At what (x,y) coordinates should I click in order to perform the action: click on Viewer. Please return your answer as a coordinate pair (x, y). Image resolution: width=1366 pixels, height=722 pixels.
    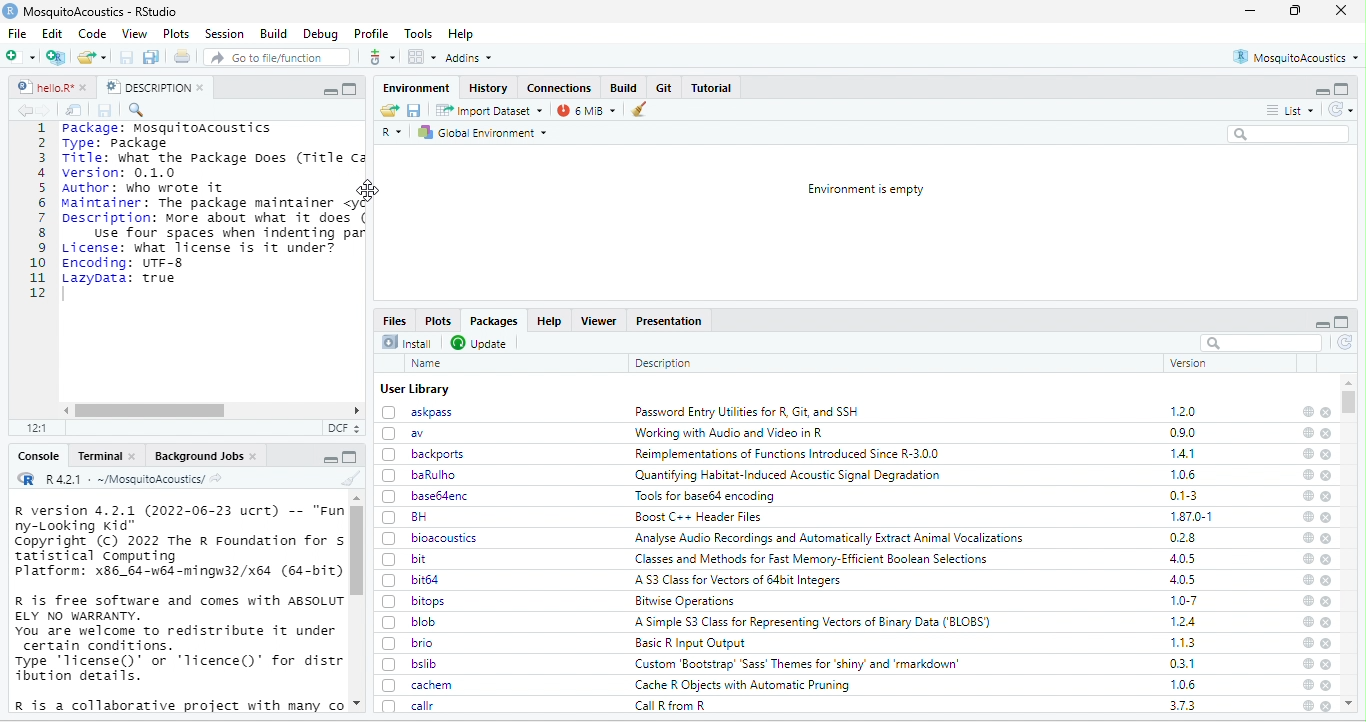
    Looking at the image, I should click on (600, 321).